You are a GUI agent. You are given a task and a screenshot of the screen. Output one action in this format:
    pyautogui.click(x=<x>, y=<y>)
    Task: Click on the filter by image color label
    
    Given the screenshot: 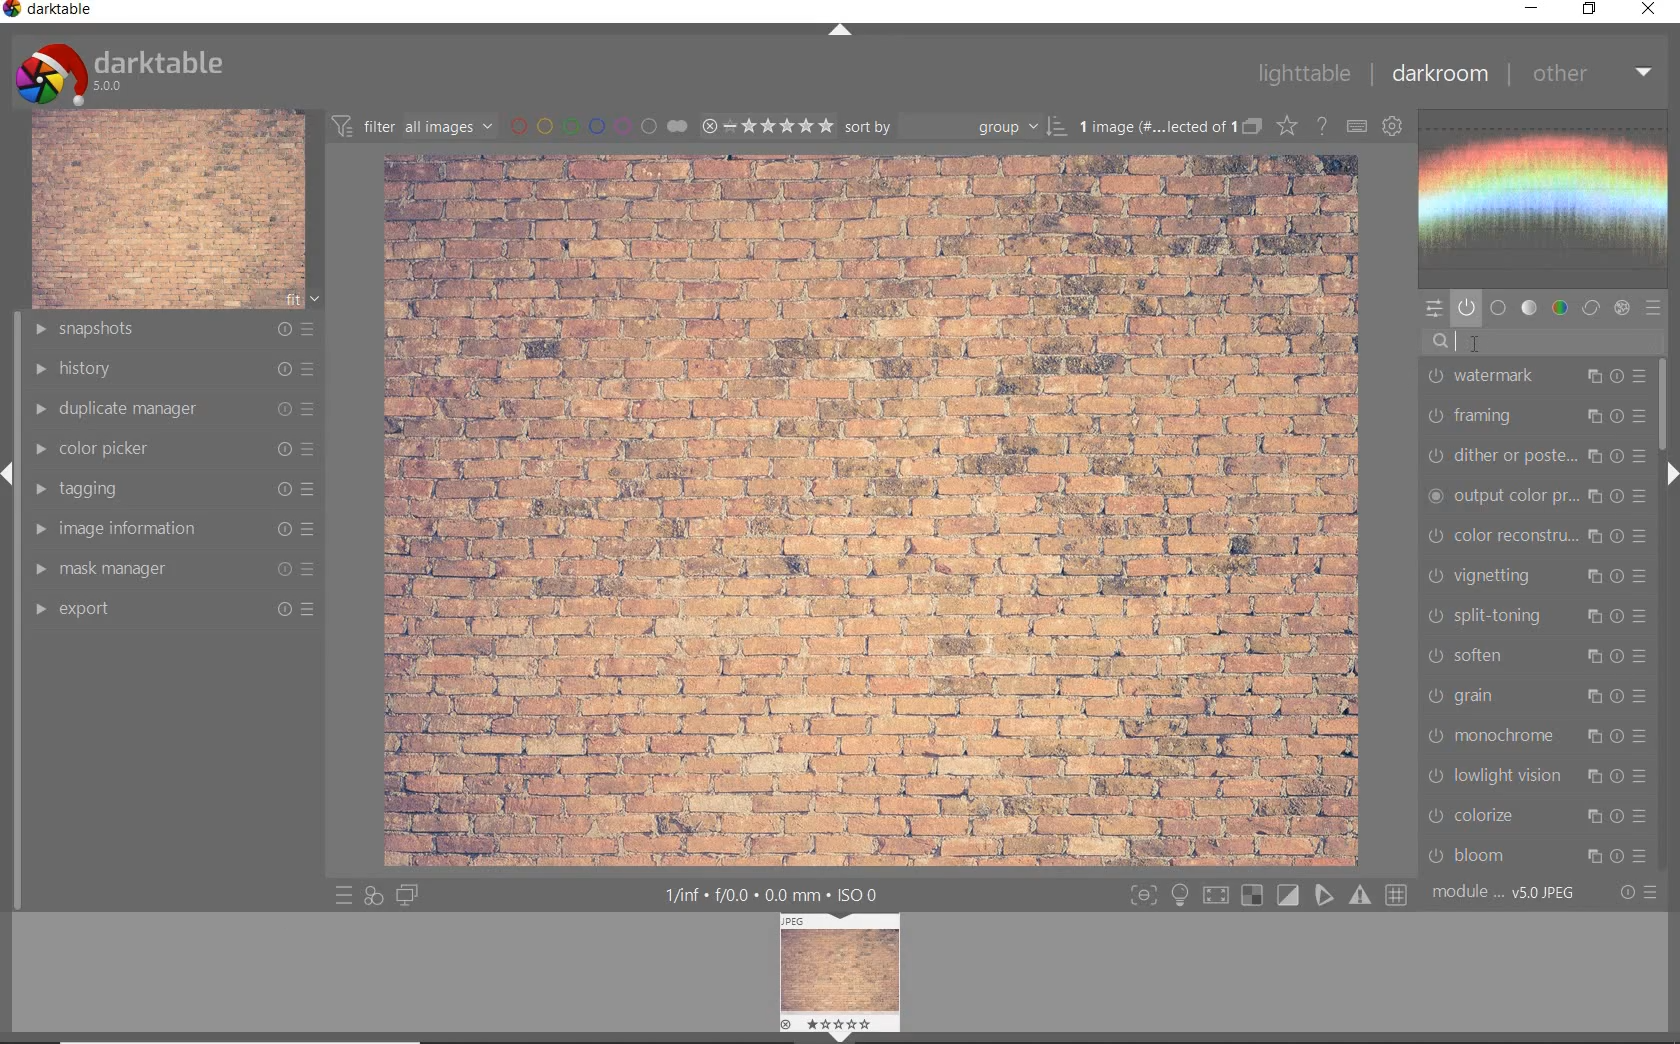 What is the action you would take?
    pyautogui.click(x=596, y=125)
    